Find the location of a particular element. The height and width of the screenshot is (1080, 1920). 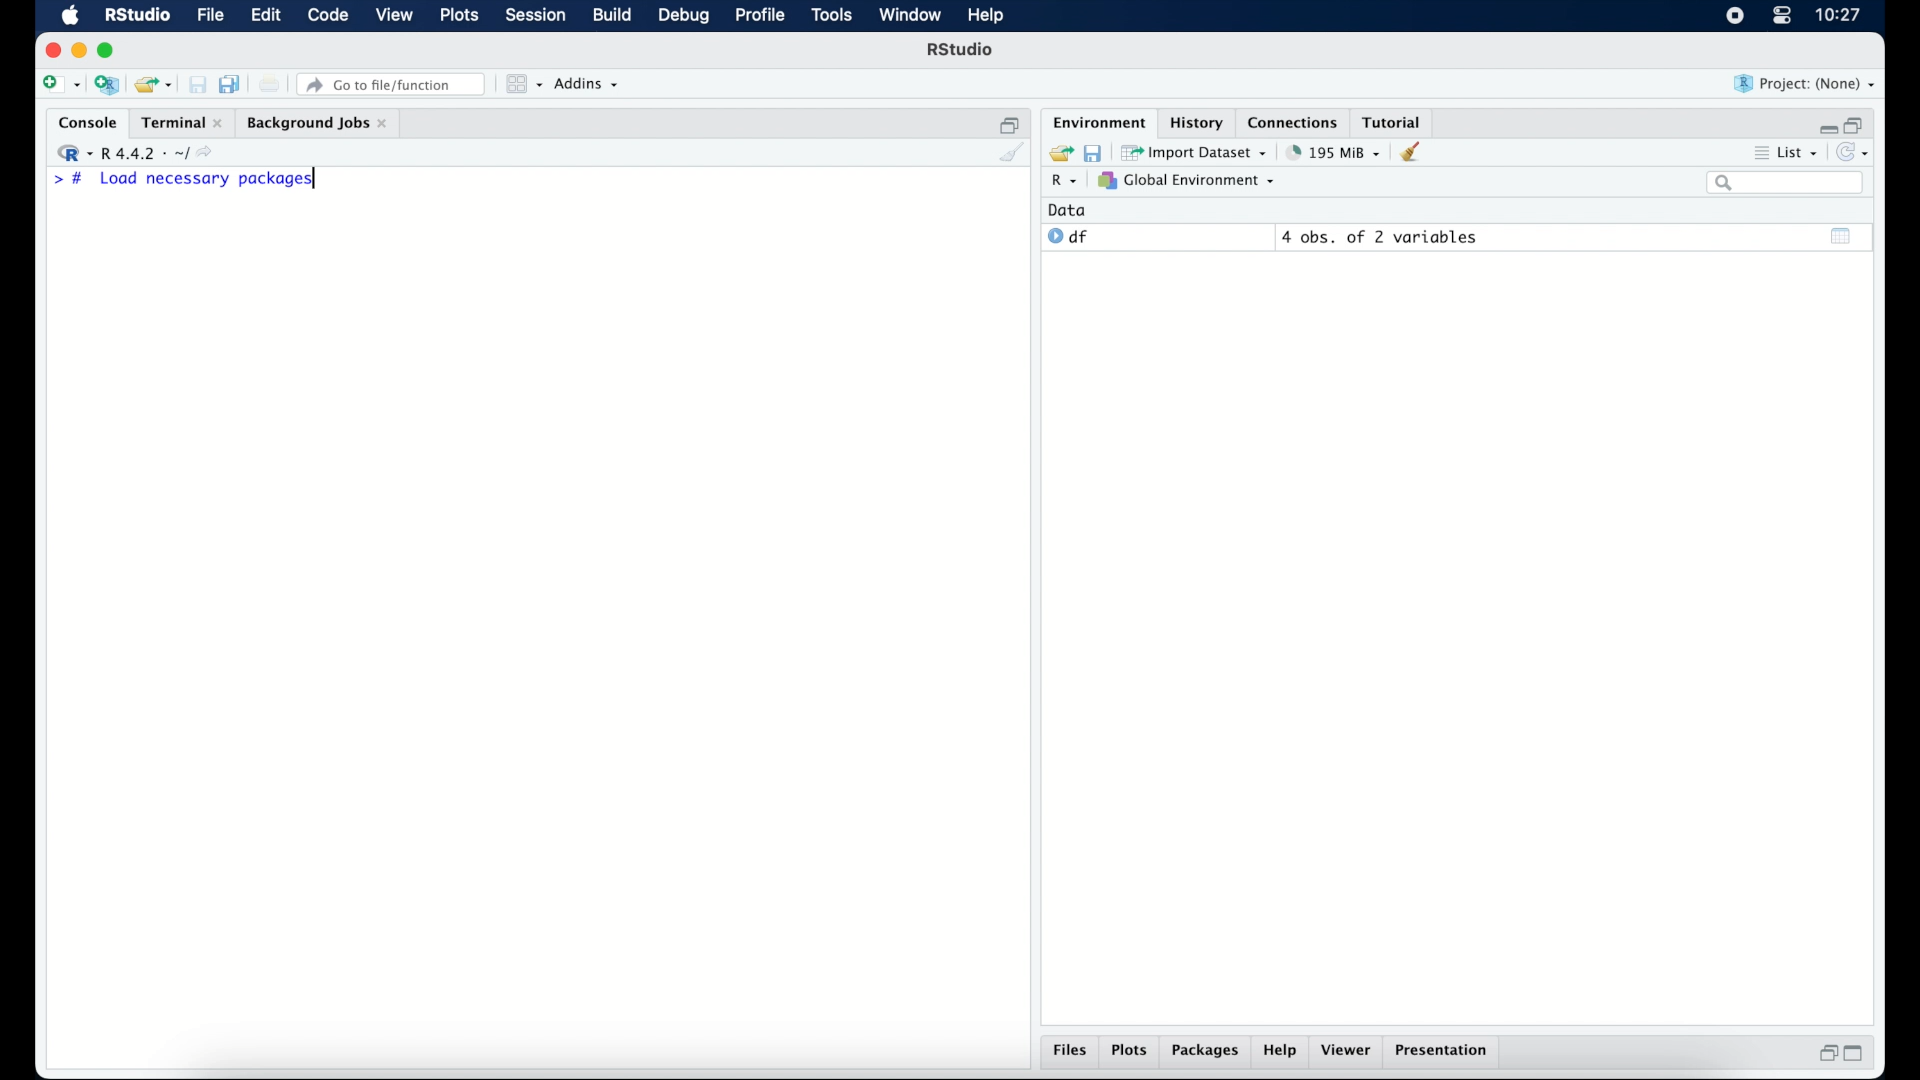

R Studio is located at coordinates (962, 52).